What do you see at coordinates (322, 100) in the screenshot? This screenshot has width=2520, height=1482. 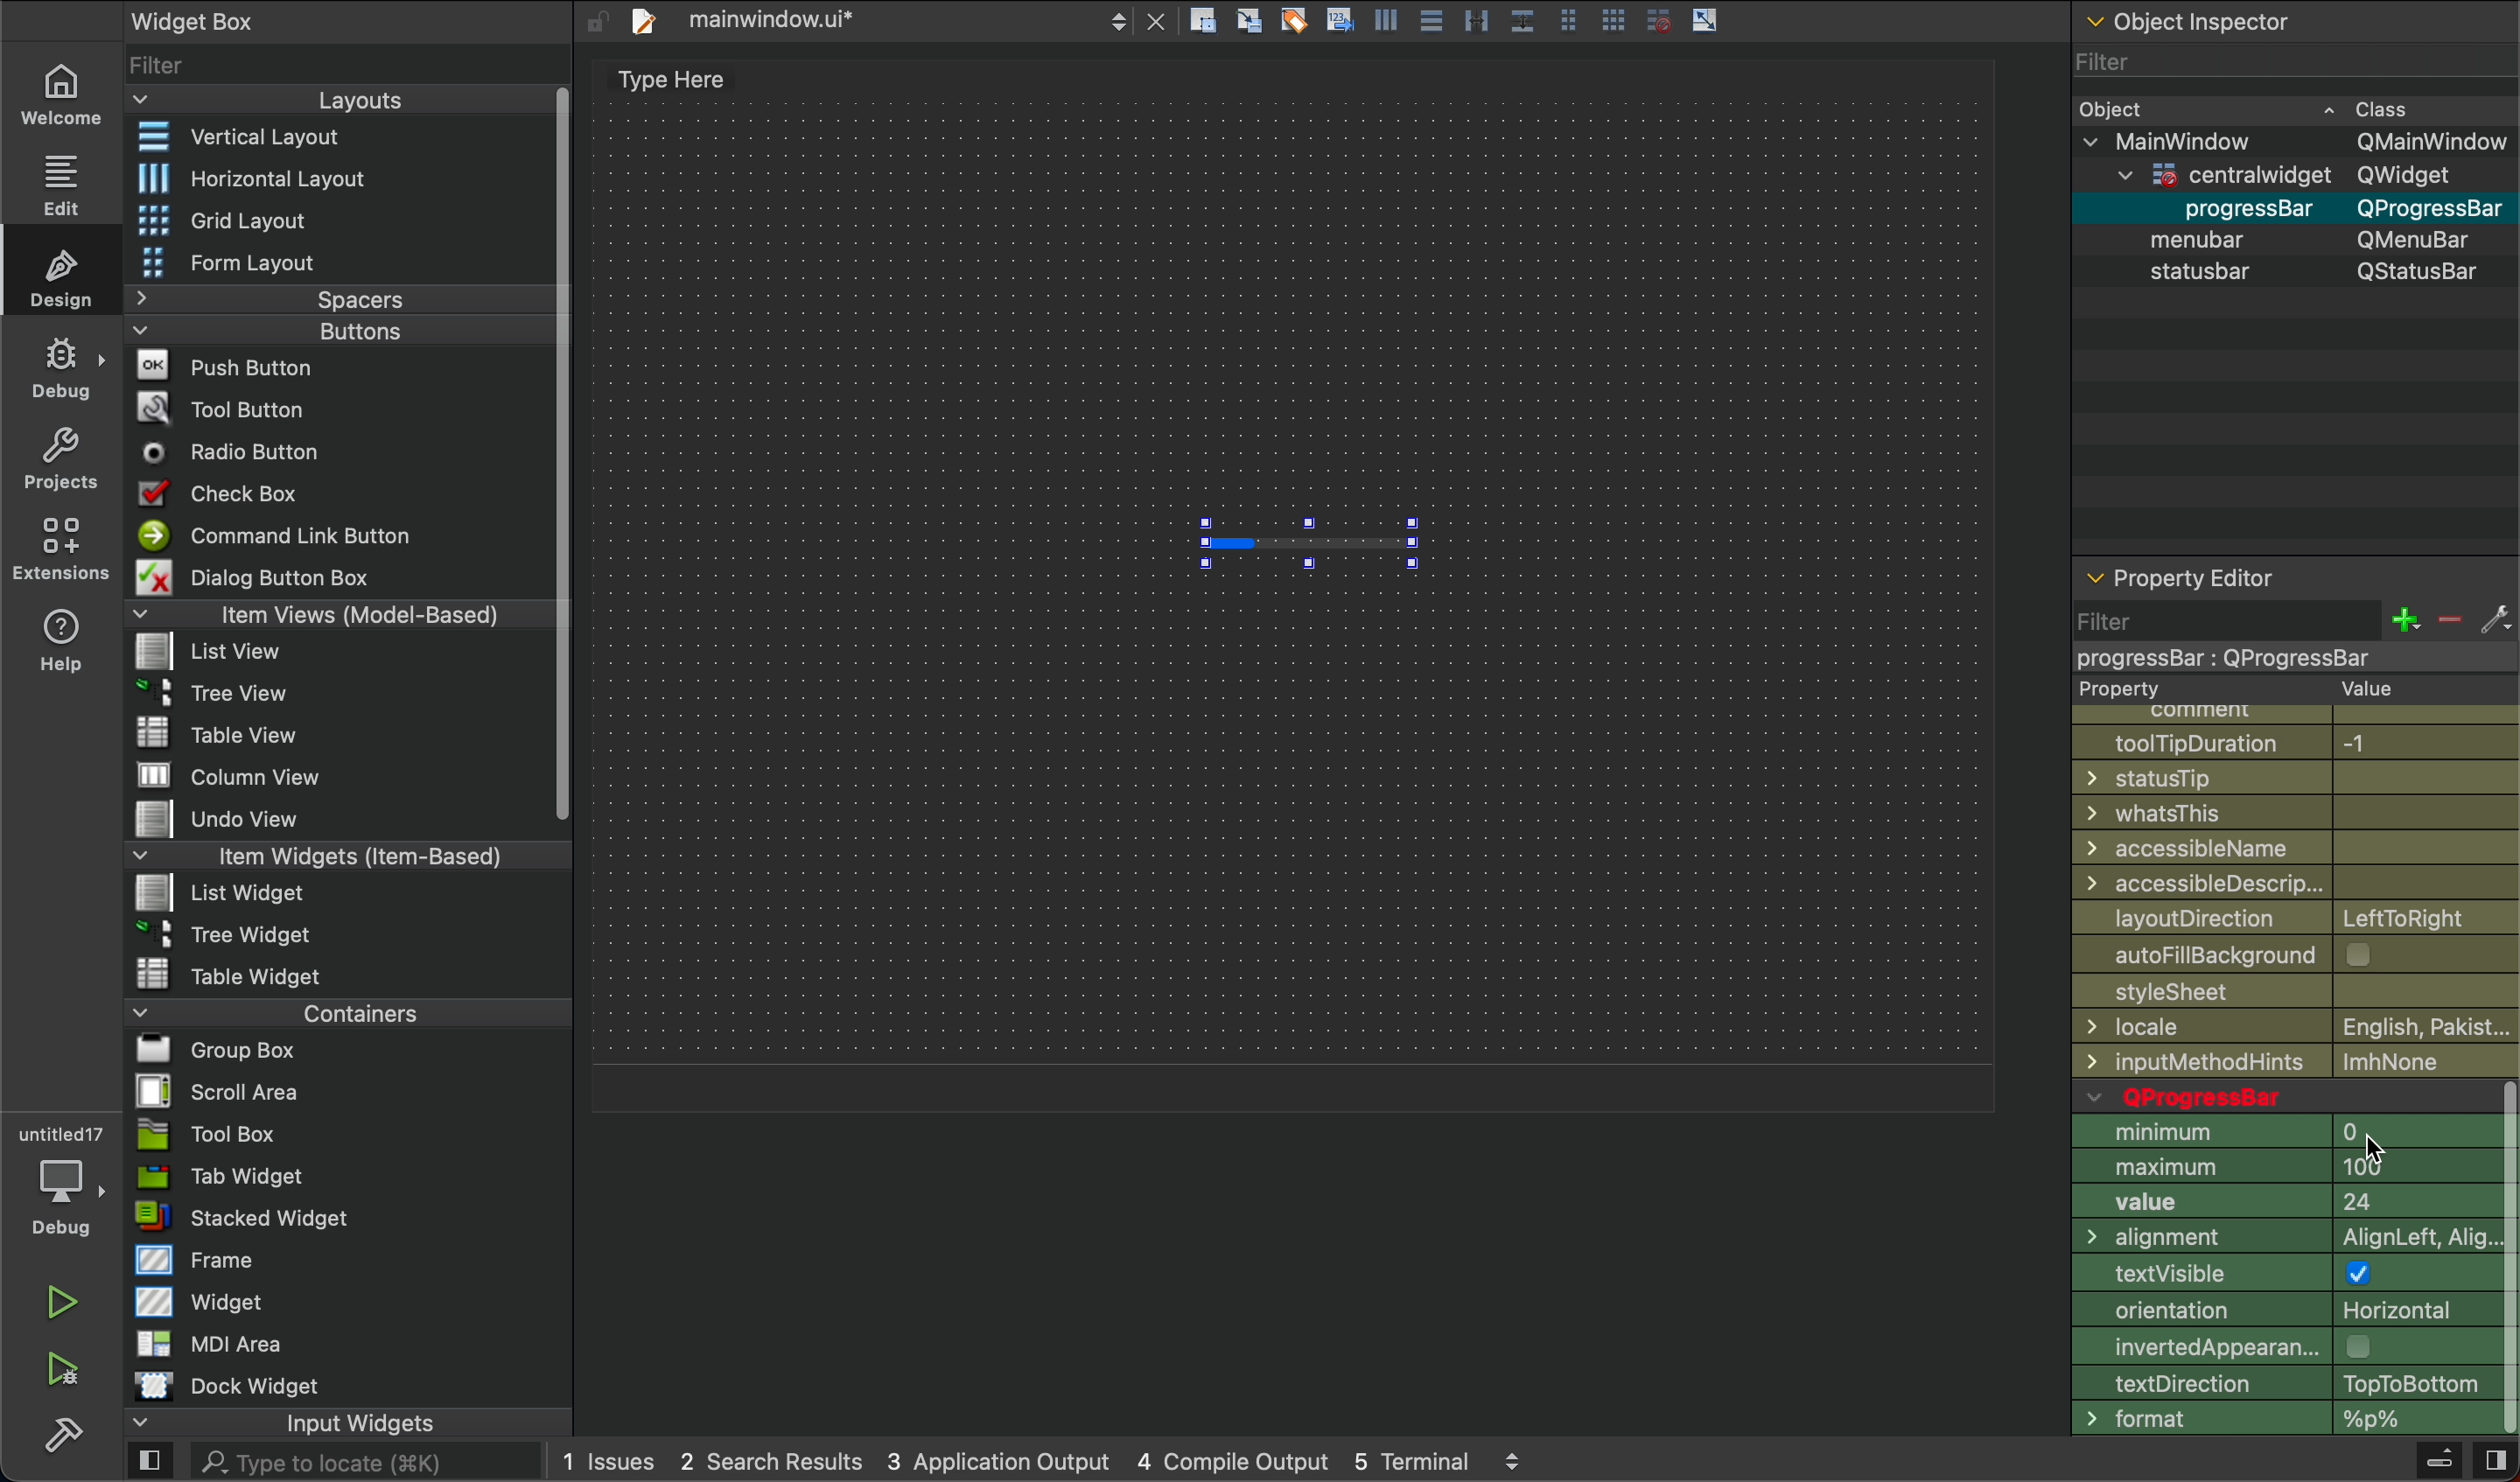 I see `Layout` at bounding box center [322, 100].